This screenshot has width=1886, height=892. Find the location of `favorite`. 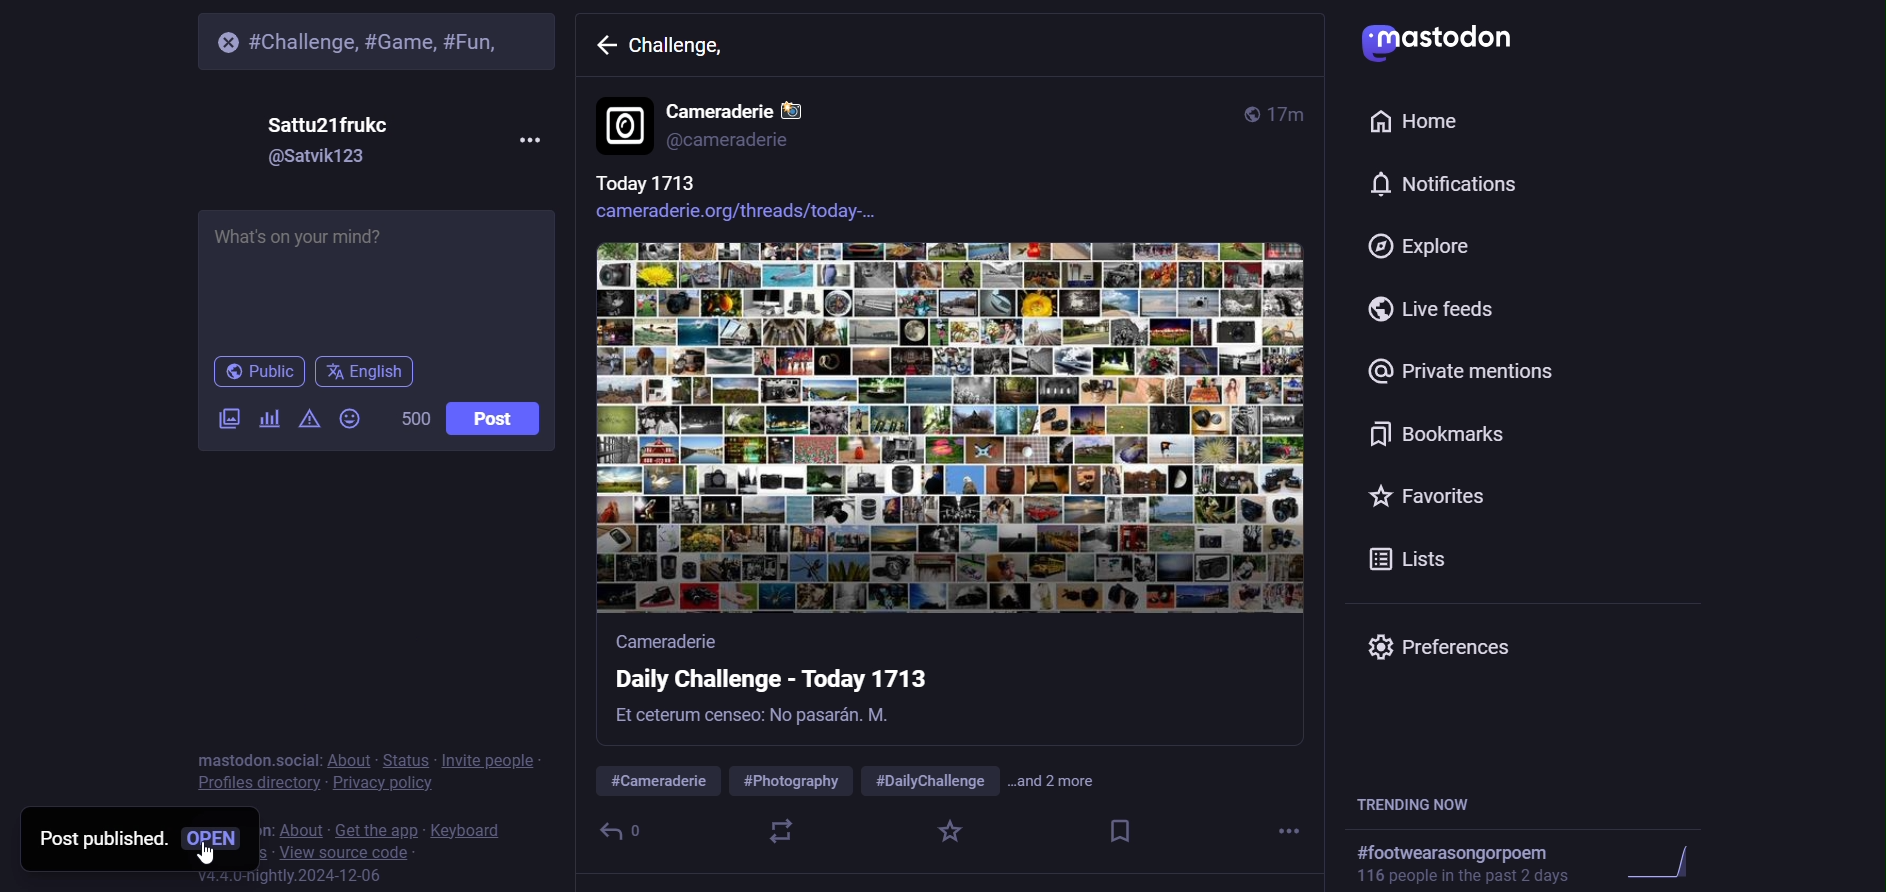

favorite is located at coordinates (949, 833).